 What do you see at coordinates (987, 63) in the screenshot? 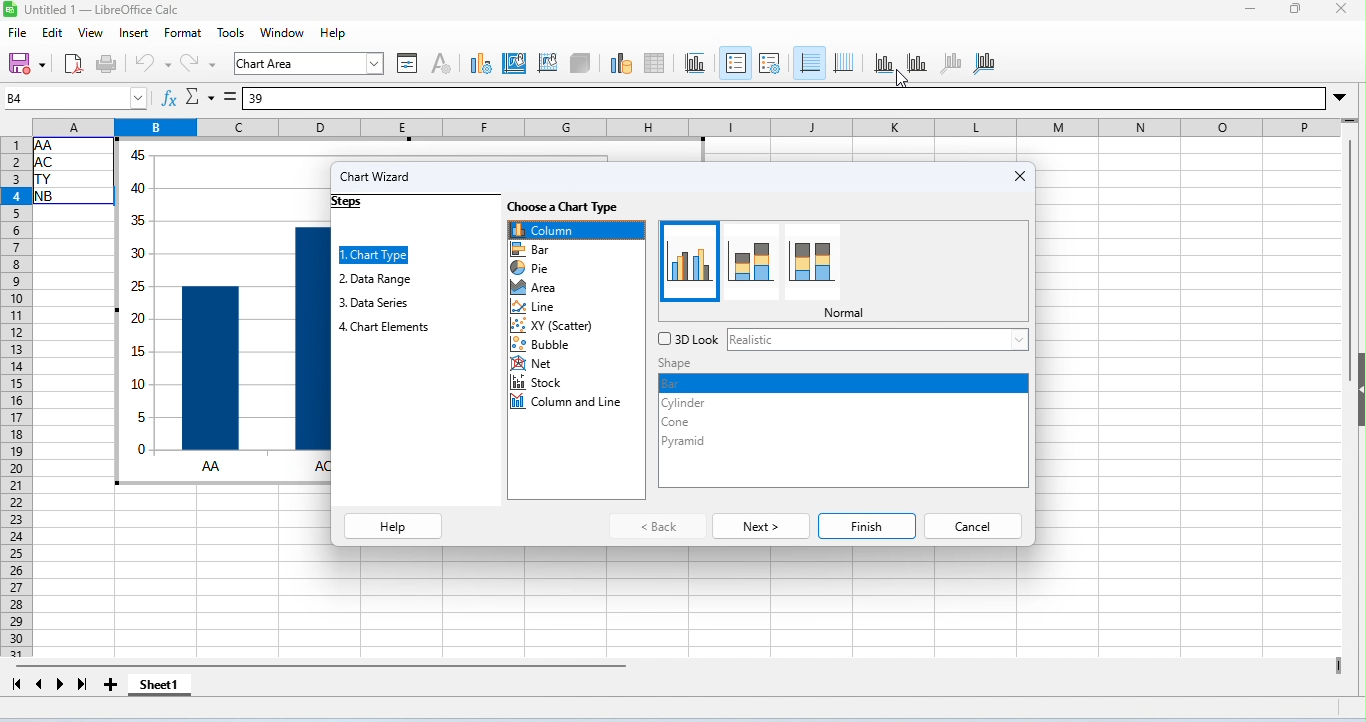
I see `all axis` at bounding box center [987, 63].